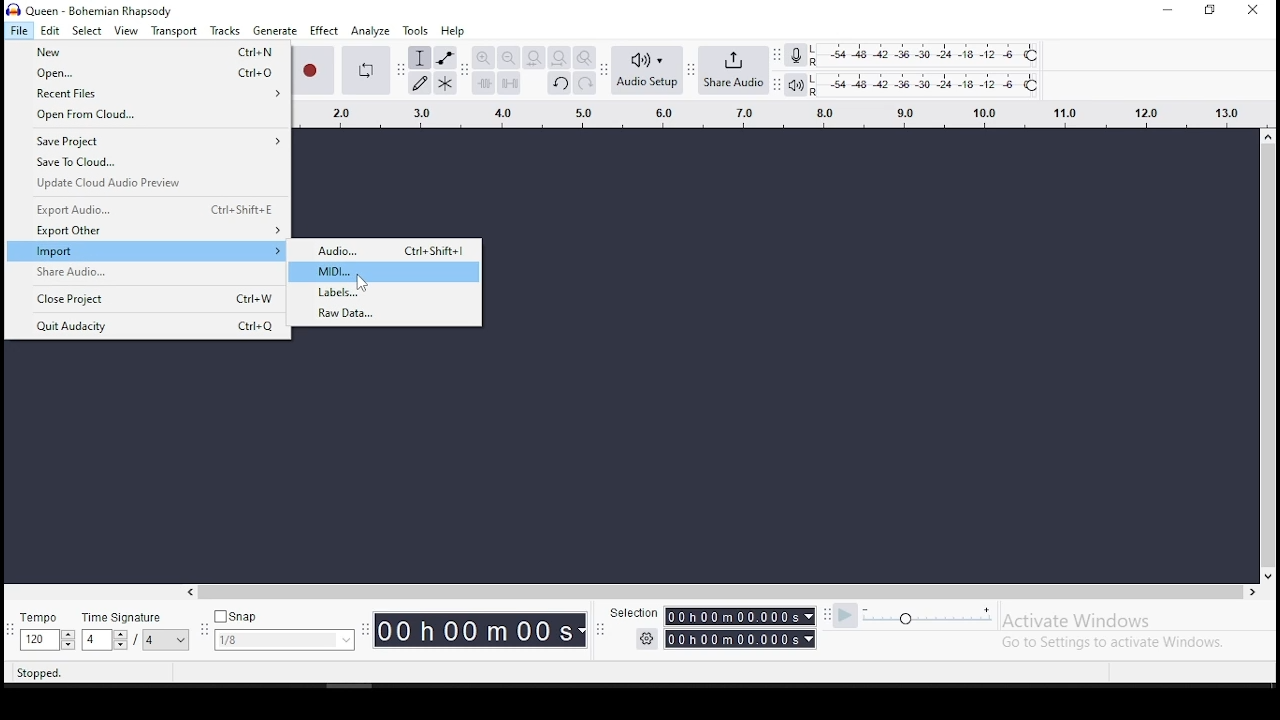 The image size is (1280, 720). What do you see at coordinates (510, 84) in the screenshot?
I see `silence selected audio` at bounding box center [510, 84].